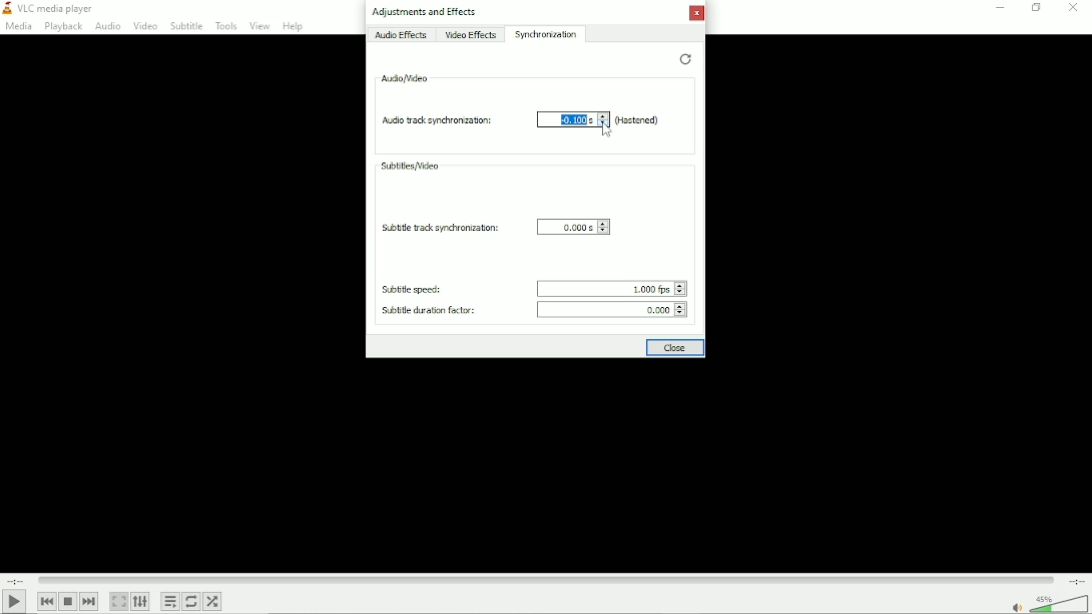 This screenshot has height=614, width=1092. Describe the element at coordinates (679, 309) in the screenshot. I see `adjust Subtitle duration factor` at that location.